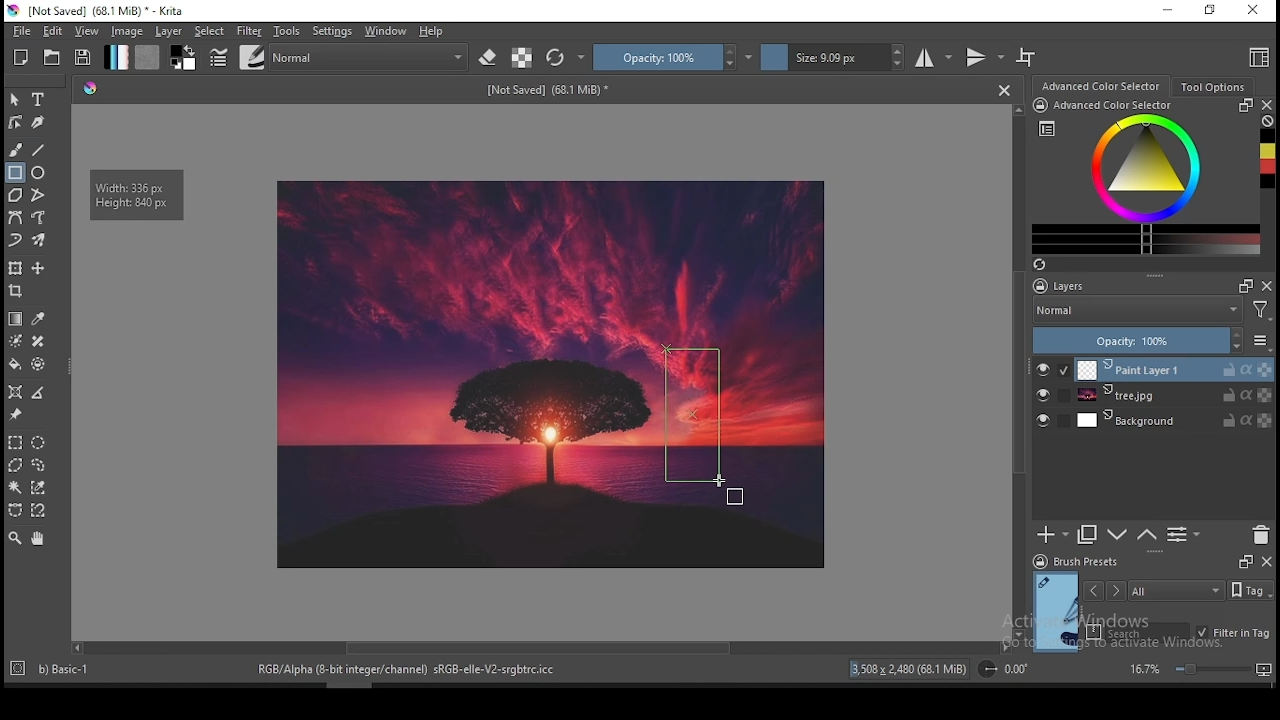  What do you see at coordinates (15, 488) in the screenshot?
I see `contiguous selection tool` at bounding box center [15, 488].